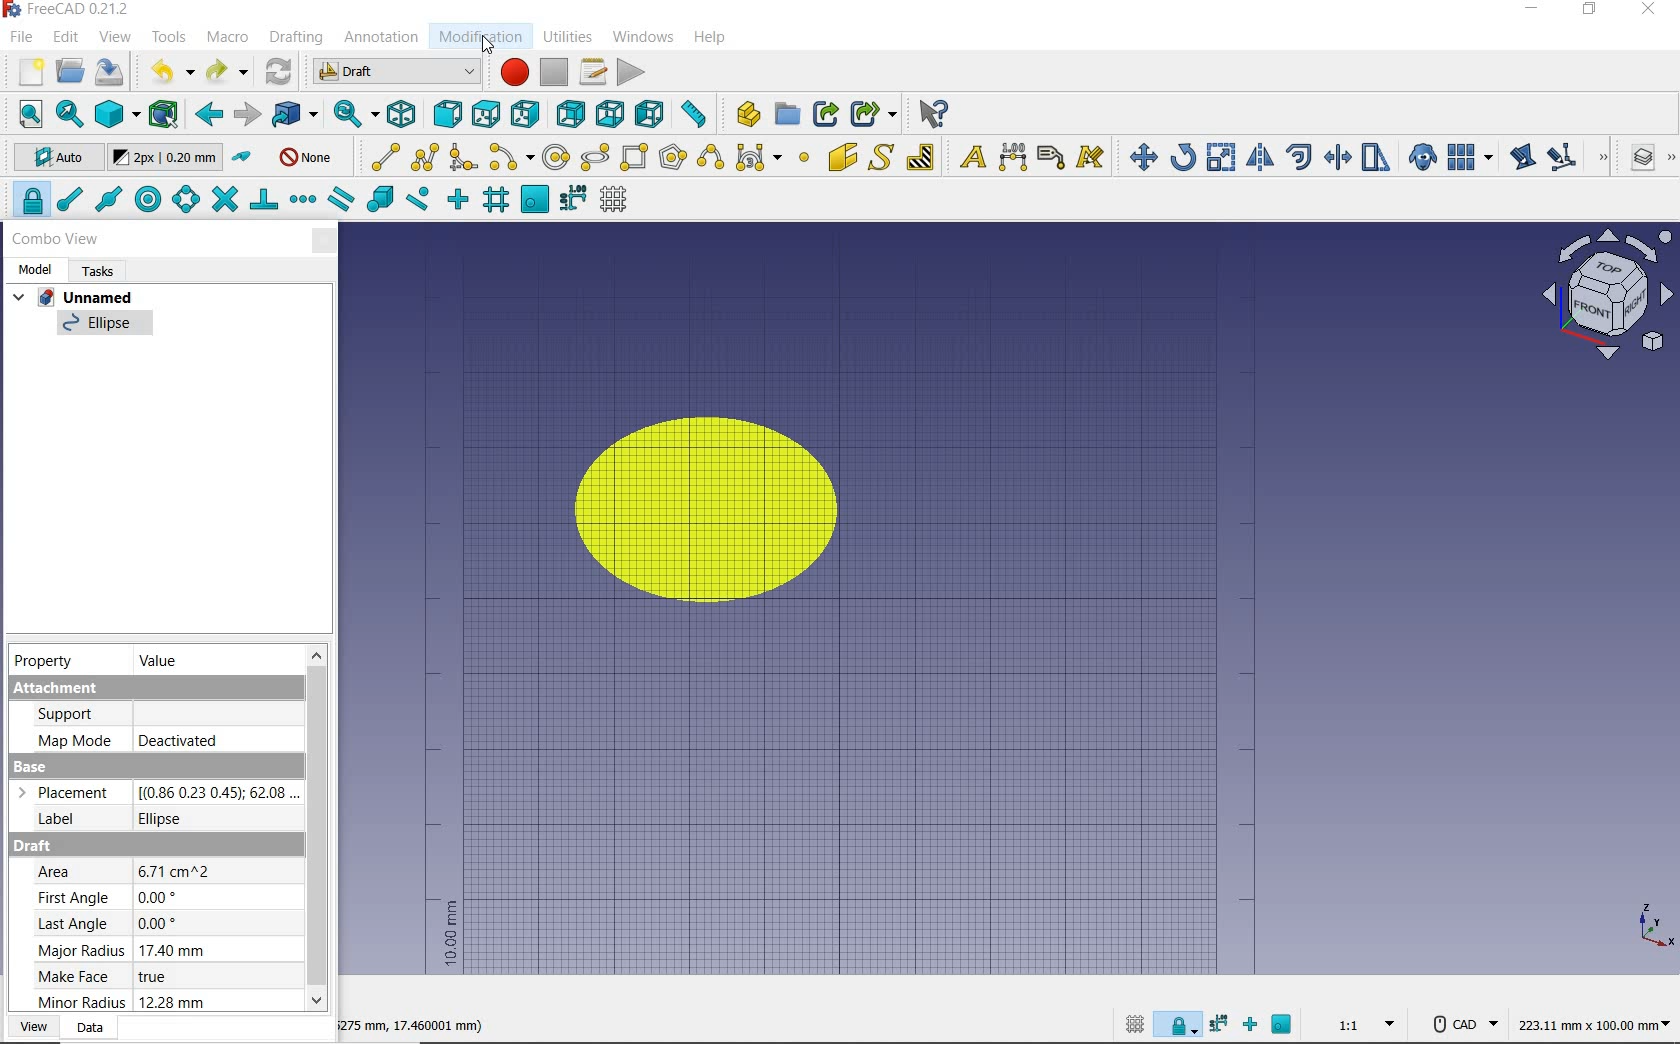 The height and width of the screenshot is (1044, 1680). Describe the element at coordinates (694, 508) in the screenshot. I see `sketch design` at that location.